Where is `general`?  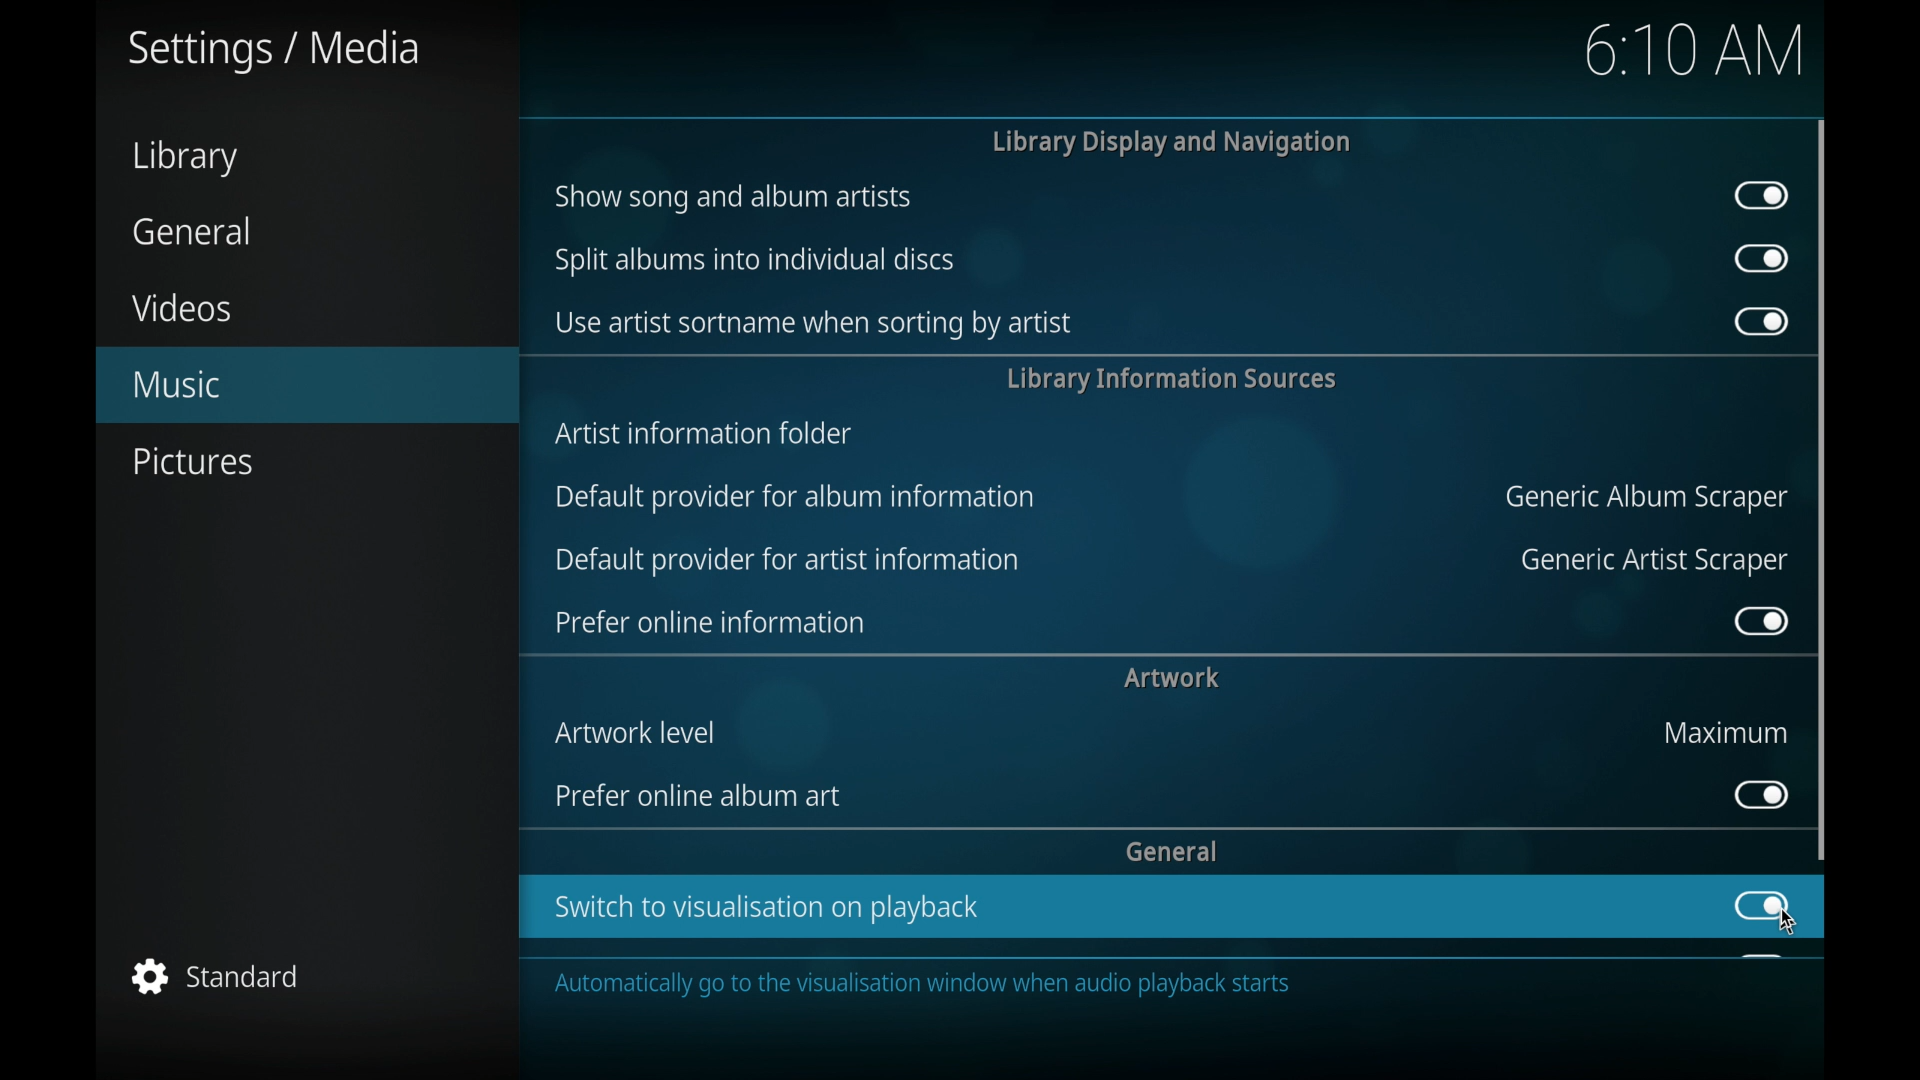
general is located at coordinates (1172, 850).